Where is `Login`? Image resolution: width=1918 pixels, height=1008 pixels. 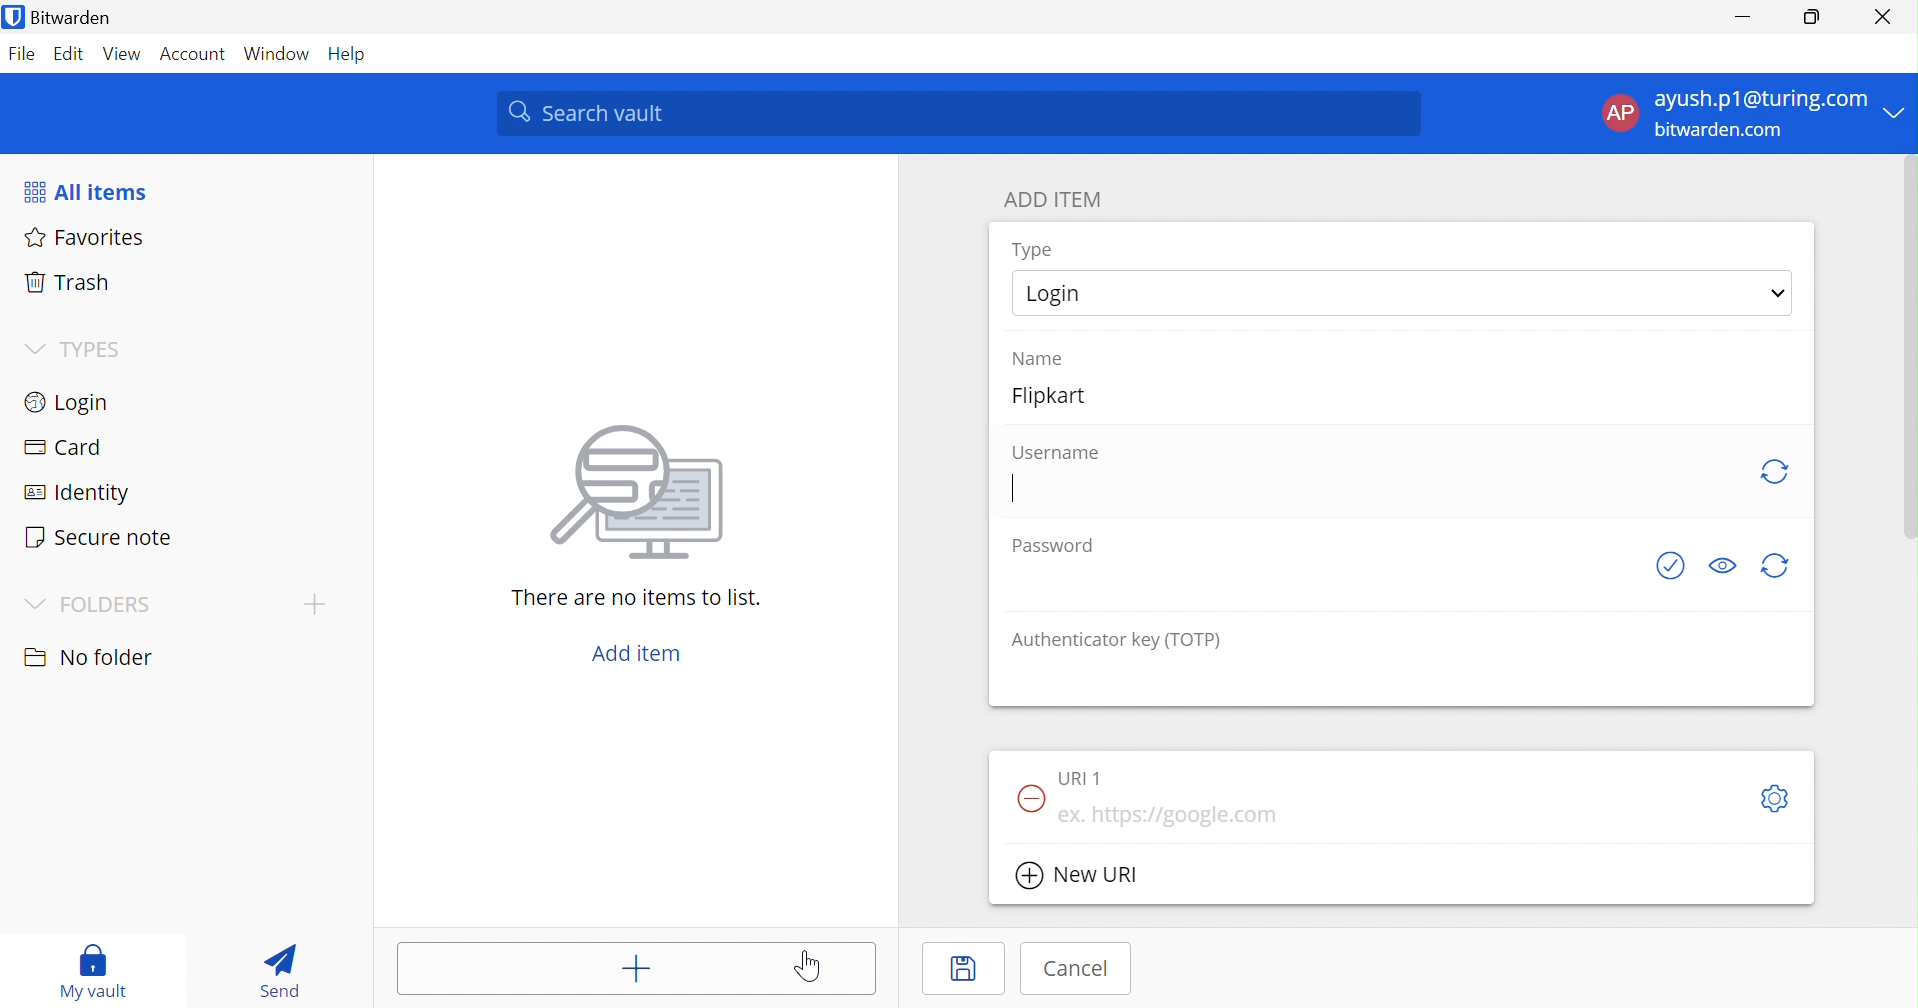
Login is located at coordinates (71, 405).